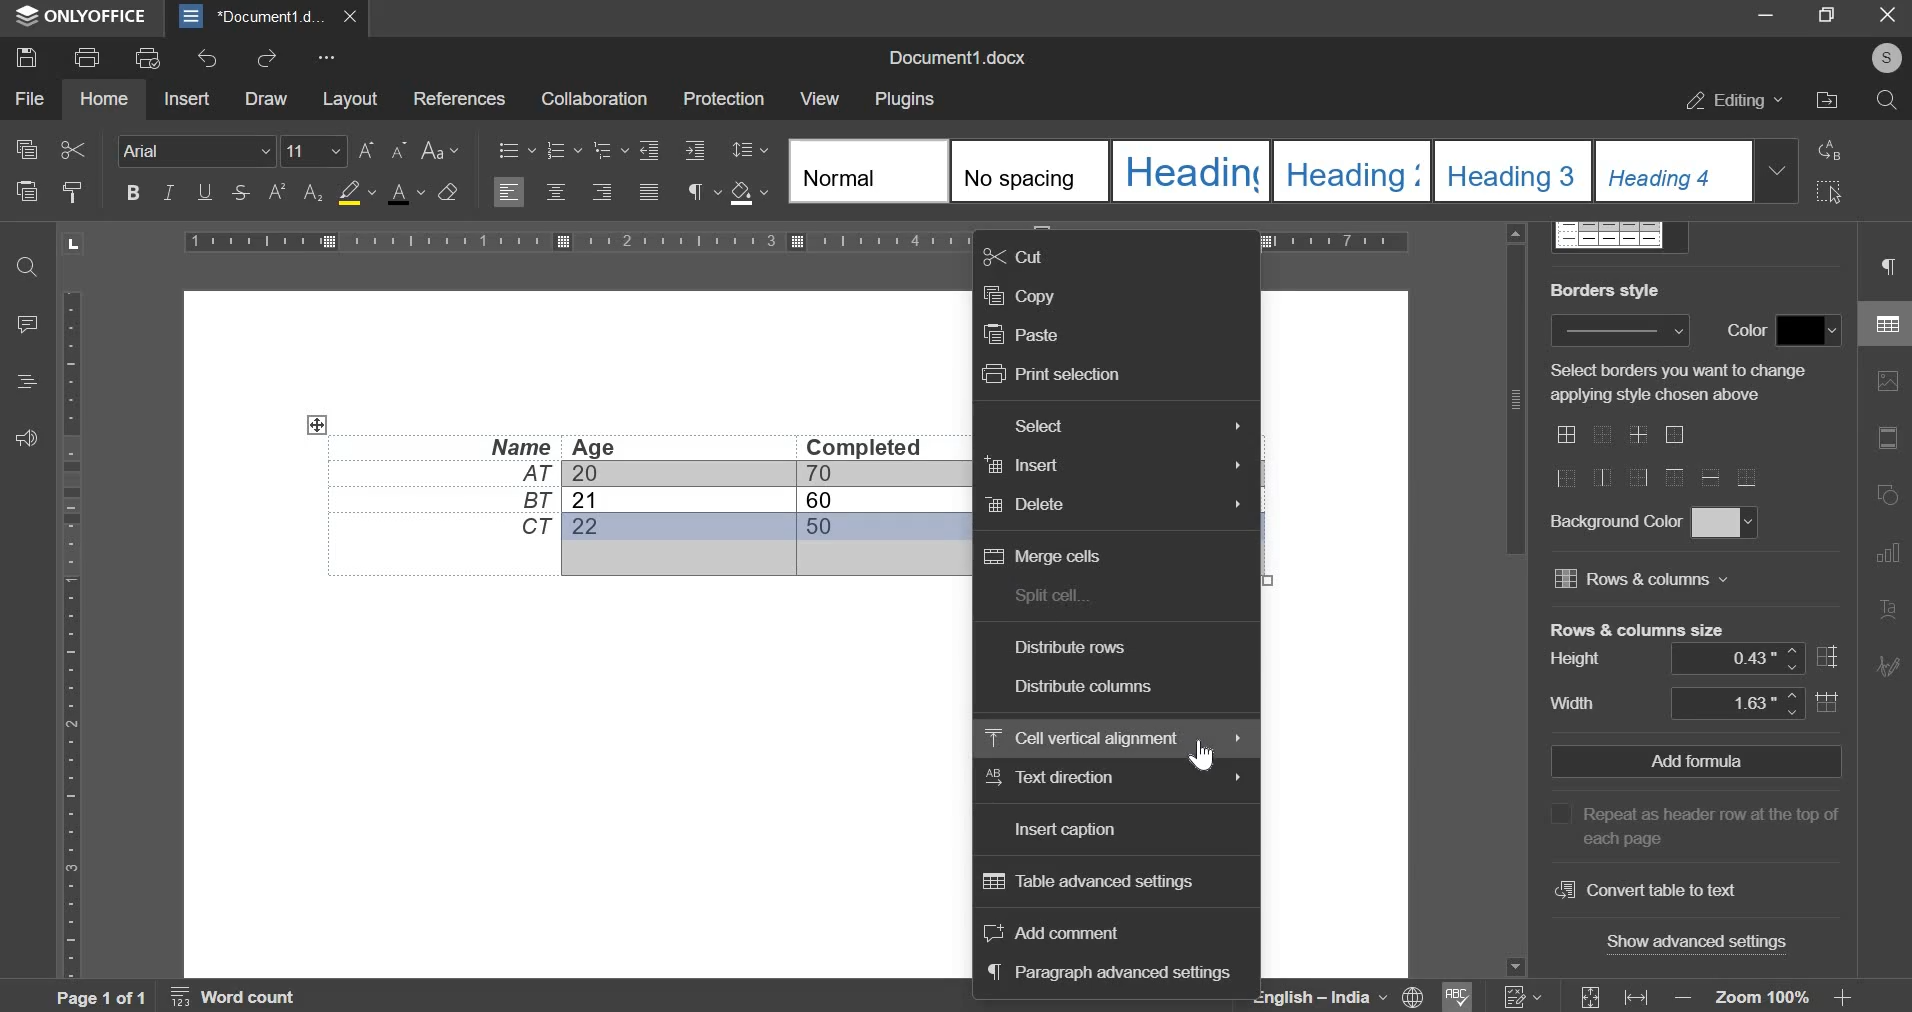 The width and height of the screenshot is (1912, 1012). I want to click on cut, so click(72, 147).